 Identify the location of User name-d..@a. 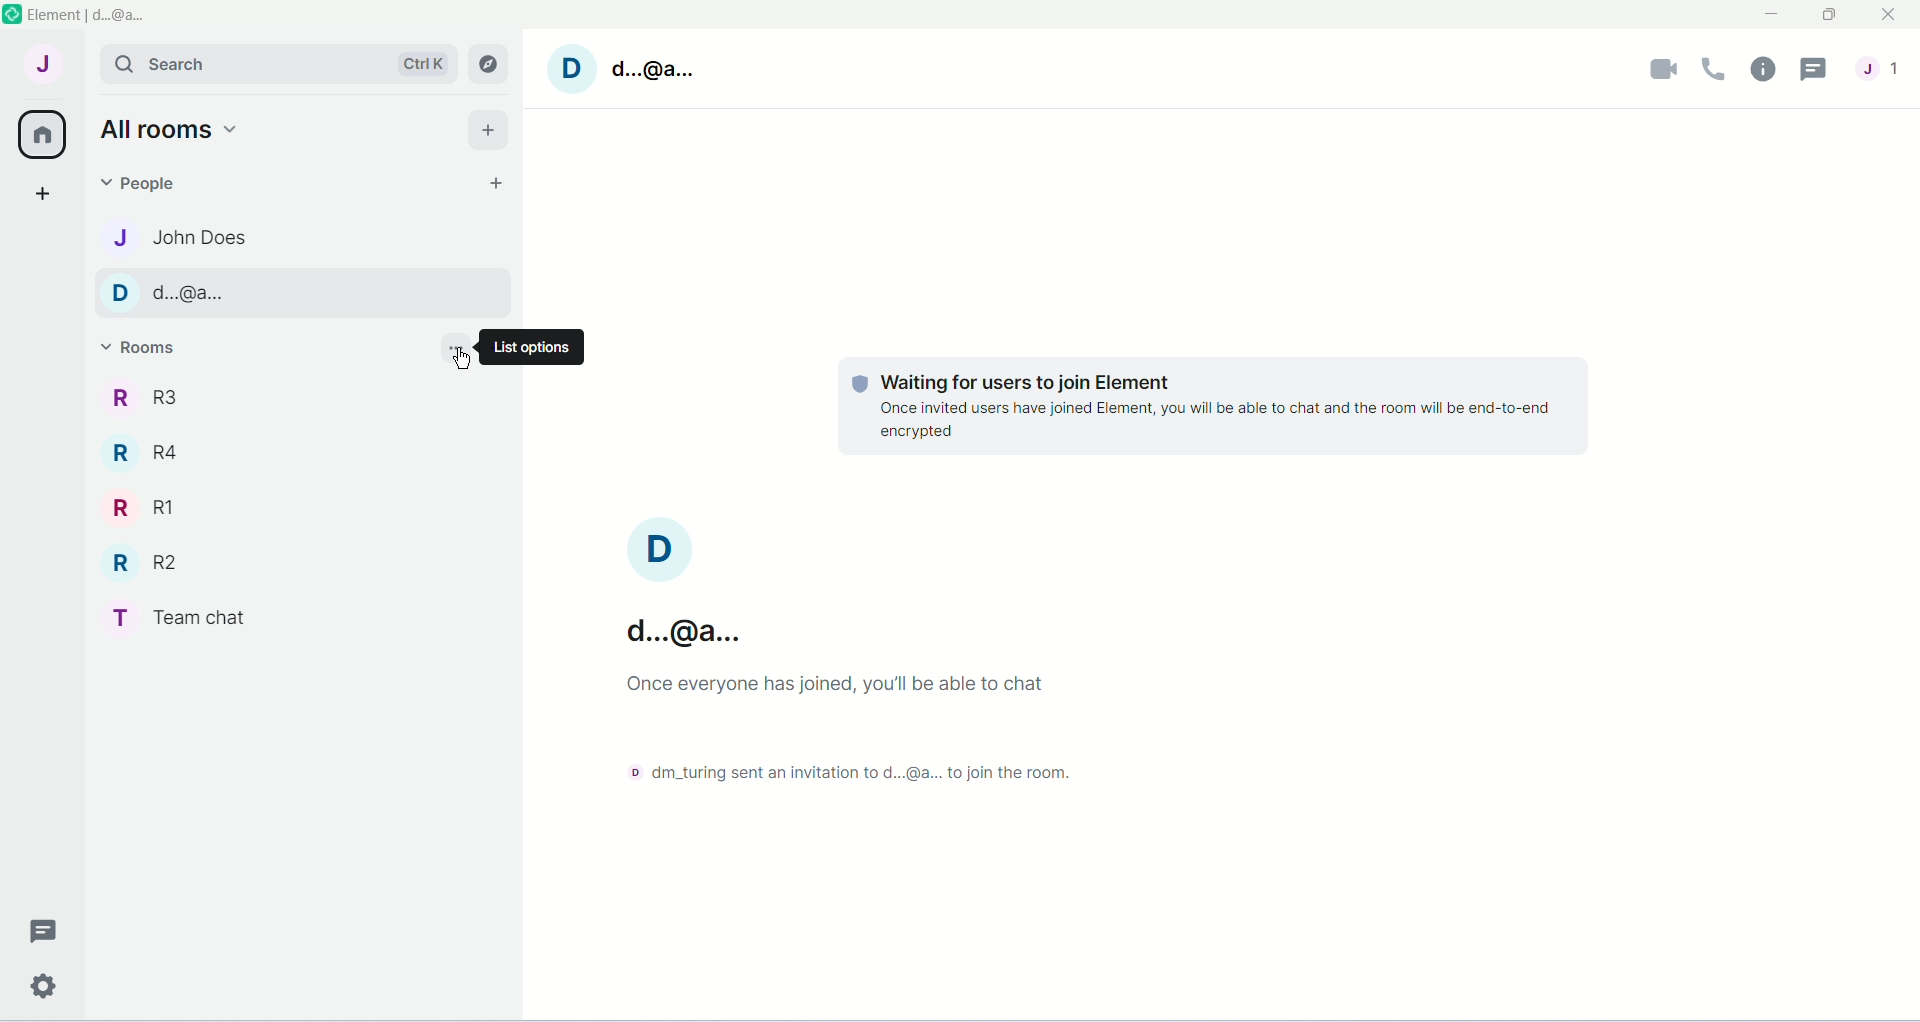
(649, 67).